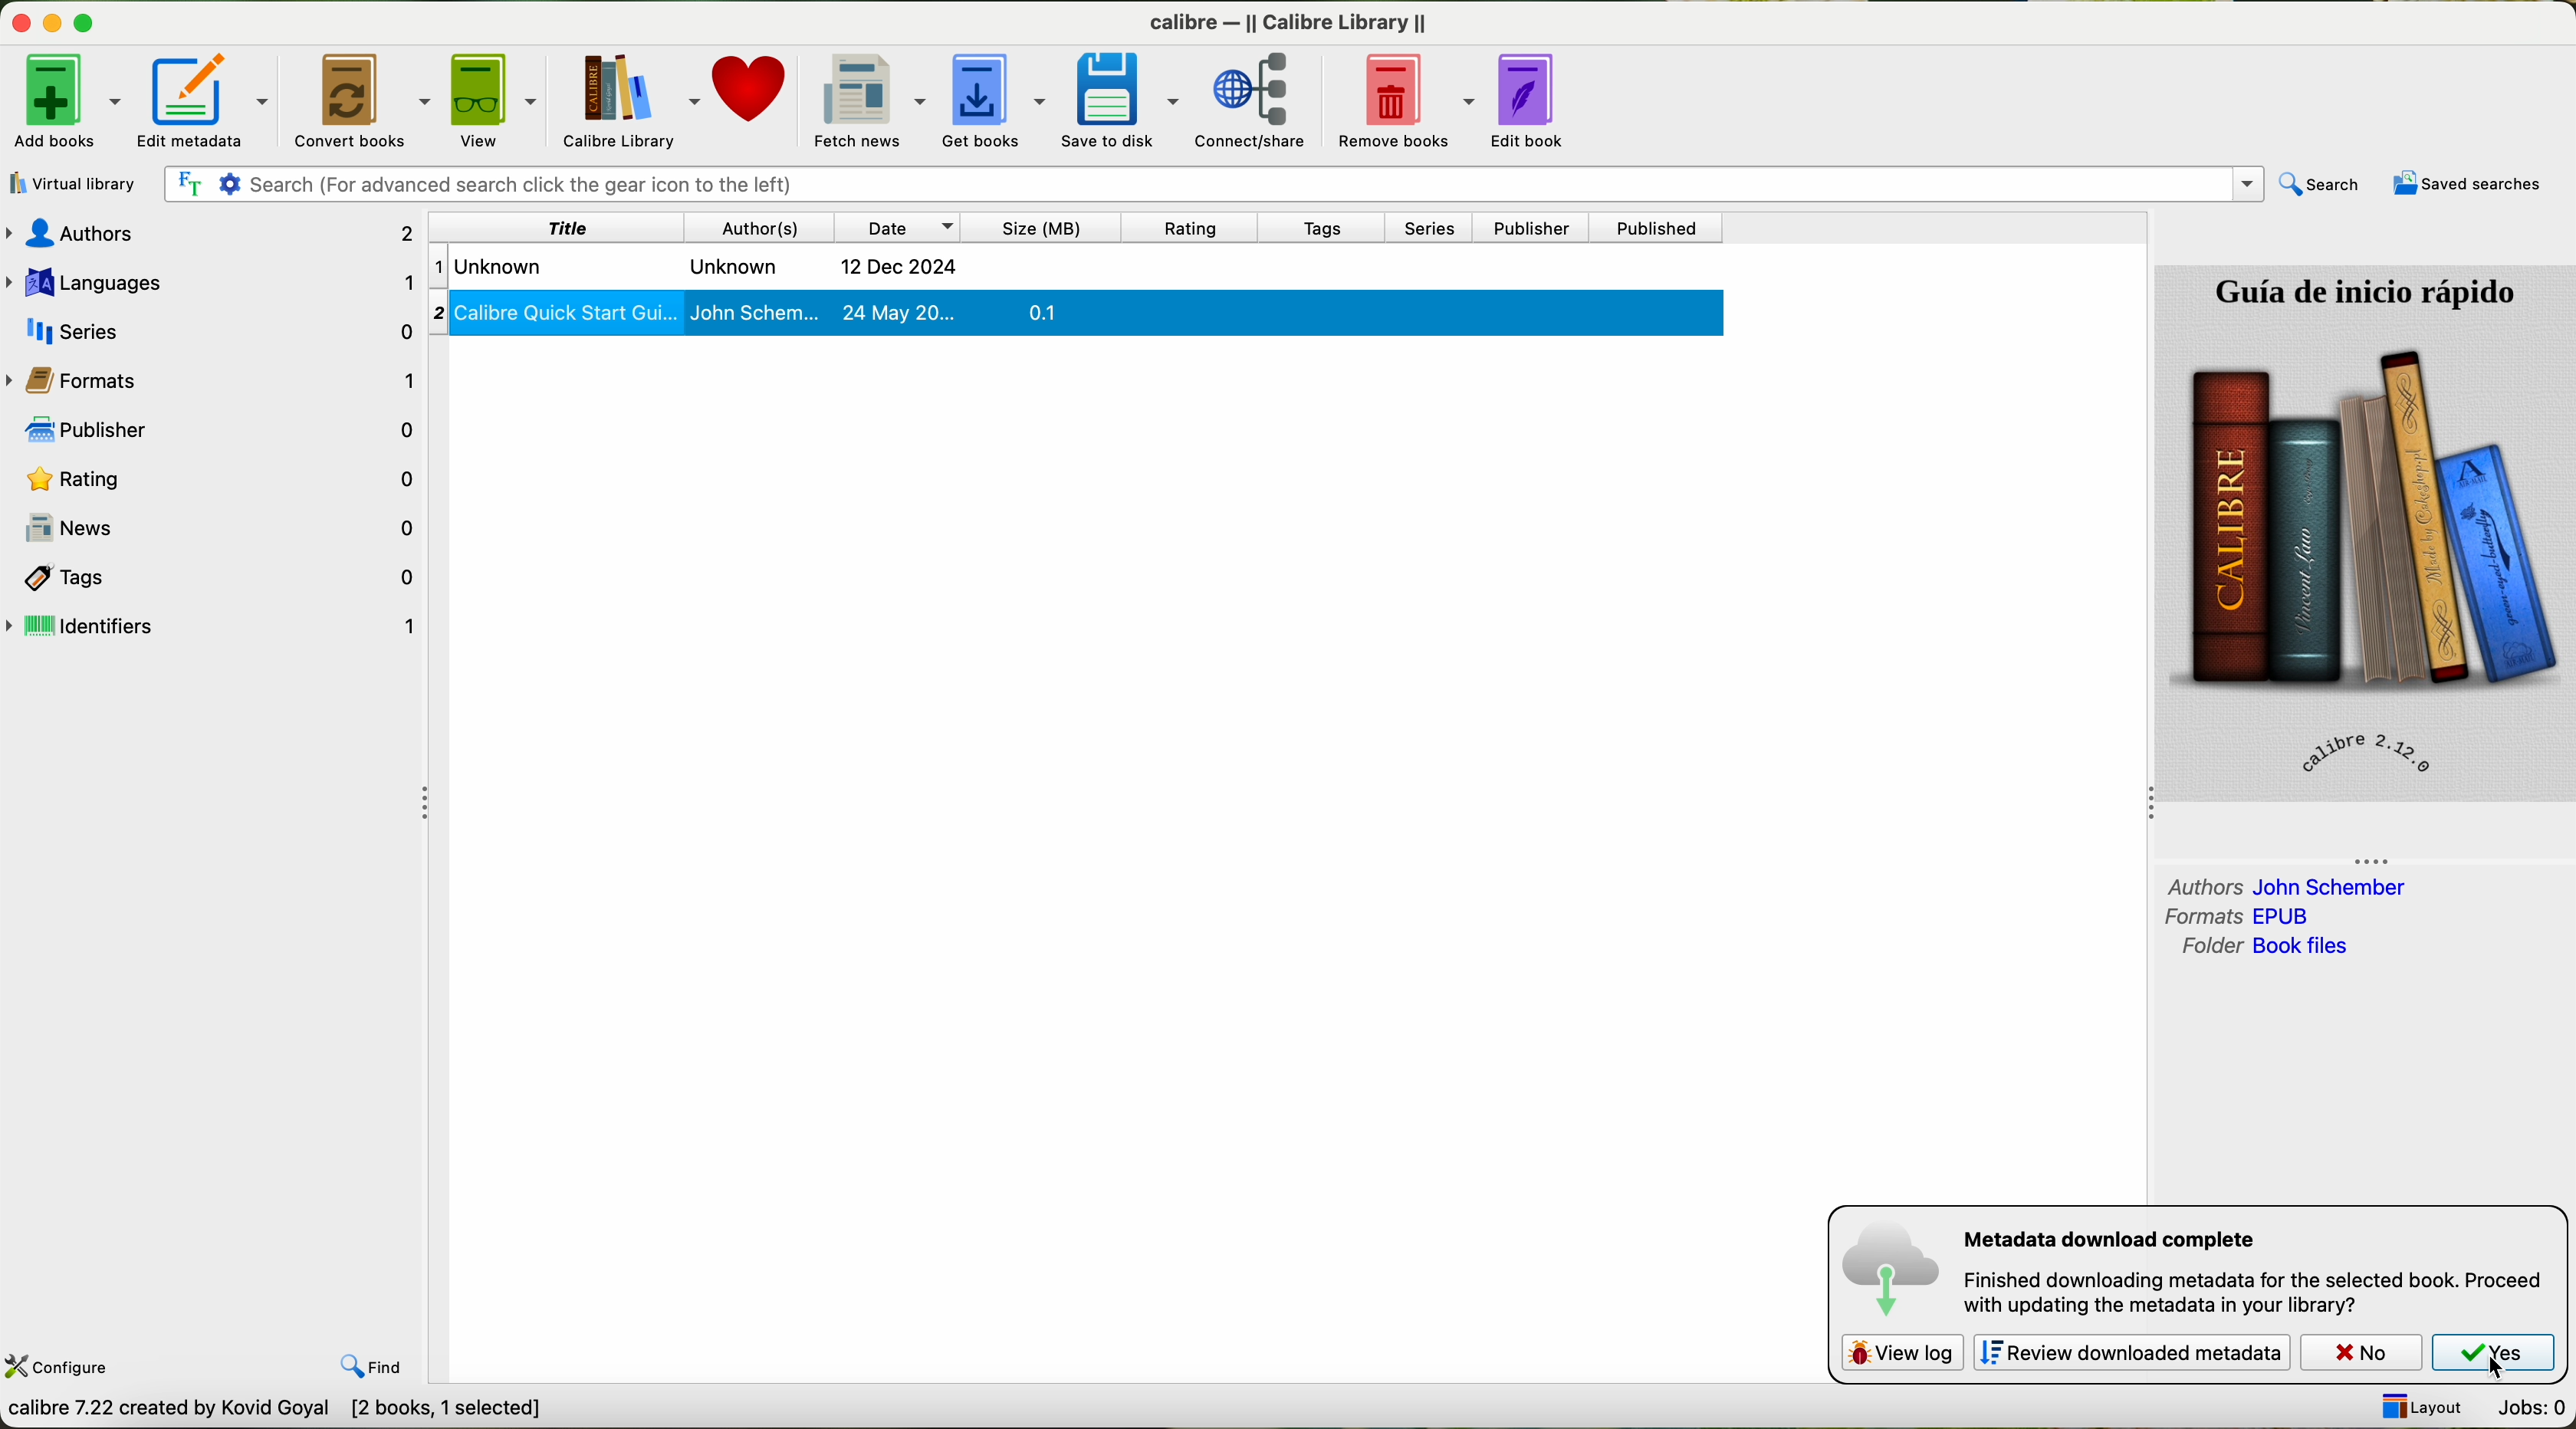  What do you see at coordinates (1528, 227) in the screenshot?
I see `publisher` at bounding box center [1528, 227].